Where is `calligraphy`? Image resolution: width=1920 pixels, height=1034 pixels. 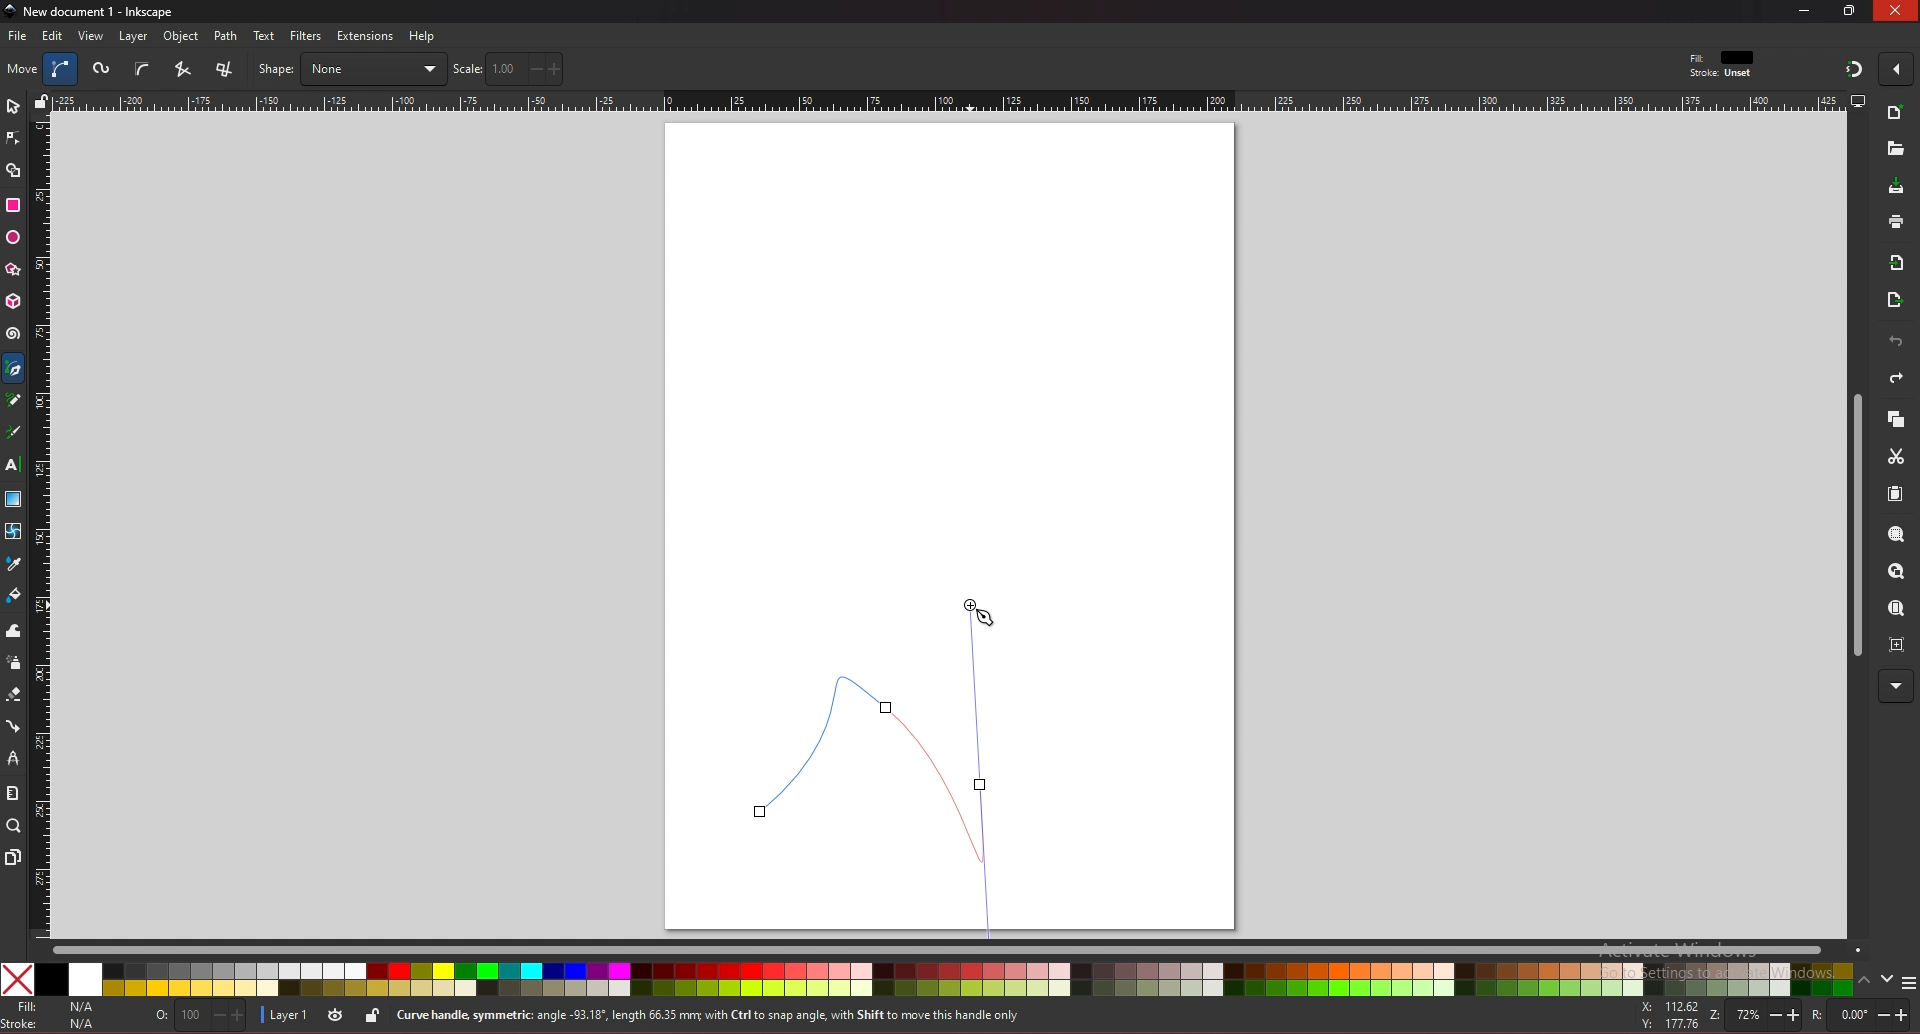 calligraphy is located at coordinates (17, 434).